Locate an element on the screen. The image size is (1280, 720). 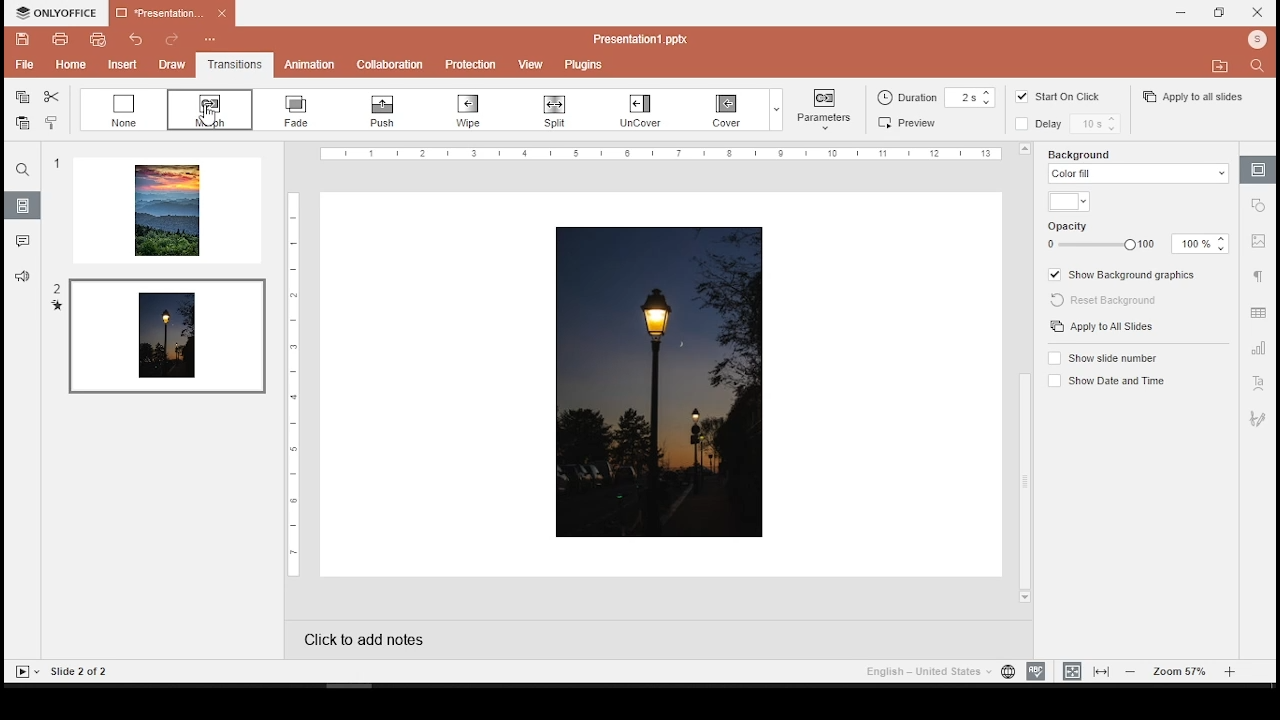
support and feedback is located at coordinates (22, 275).